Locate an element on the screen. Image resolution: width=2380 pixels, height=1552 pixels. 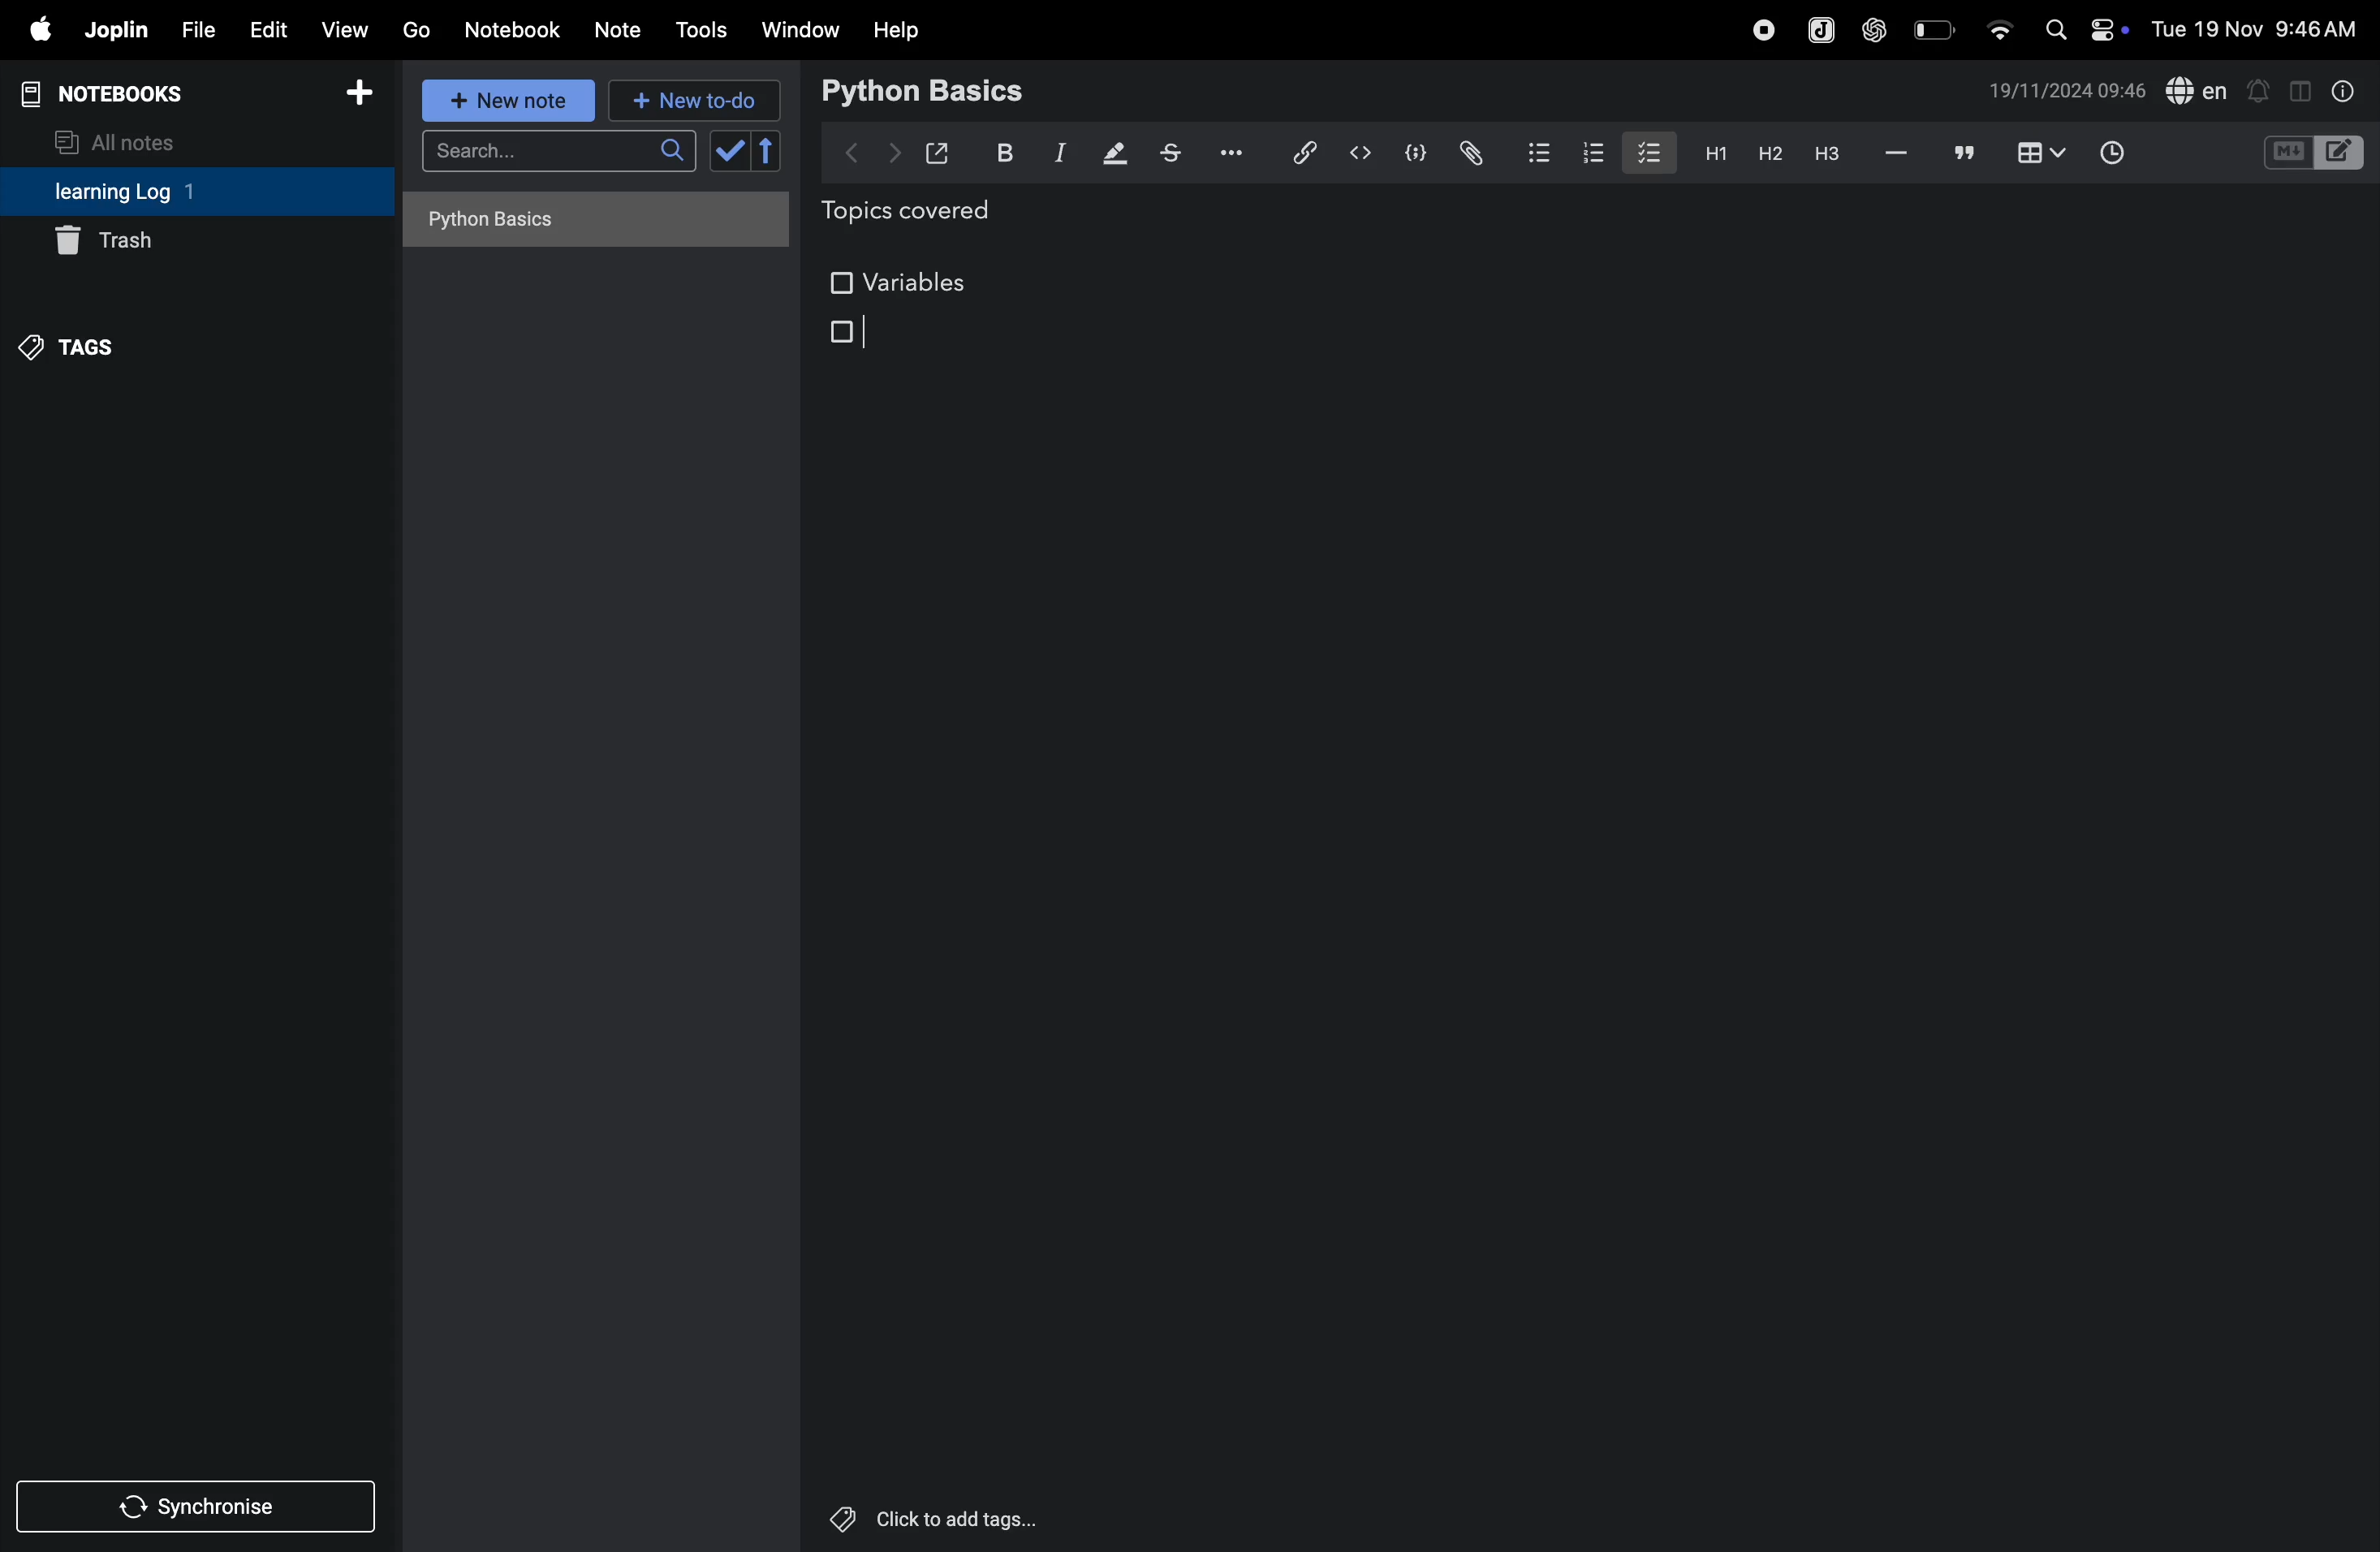
attach file is located at coordinates (1469, 153).